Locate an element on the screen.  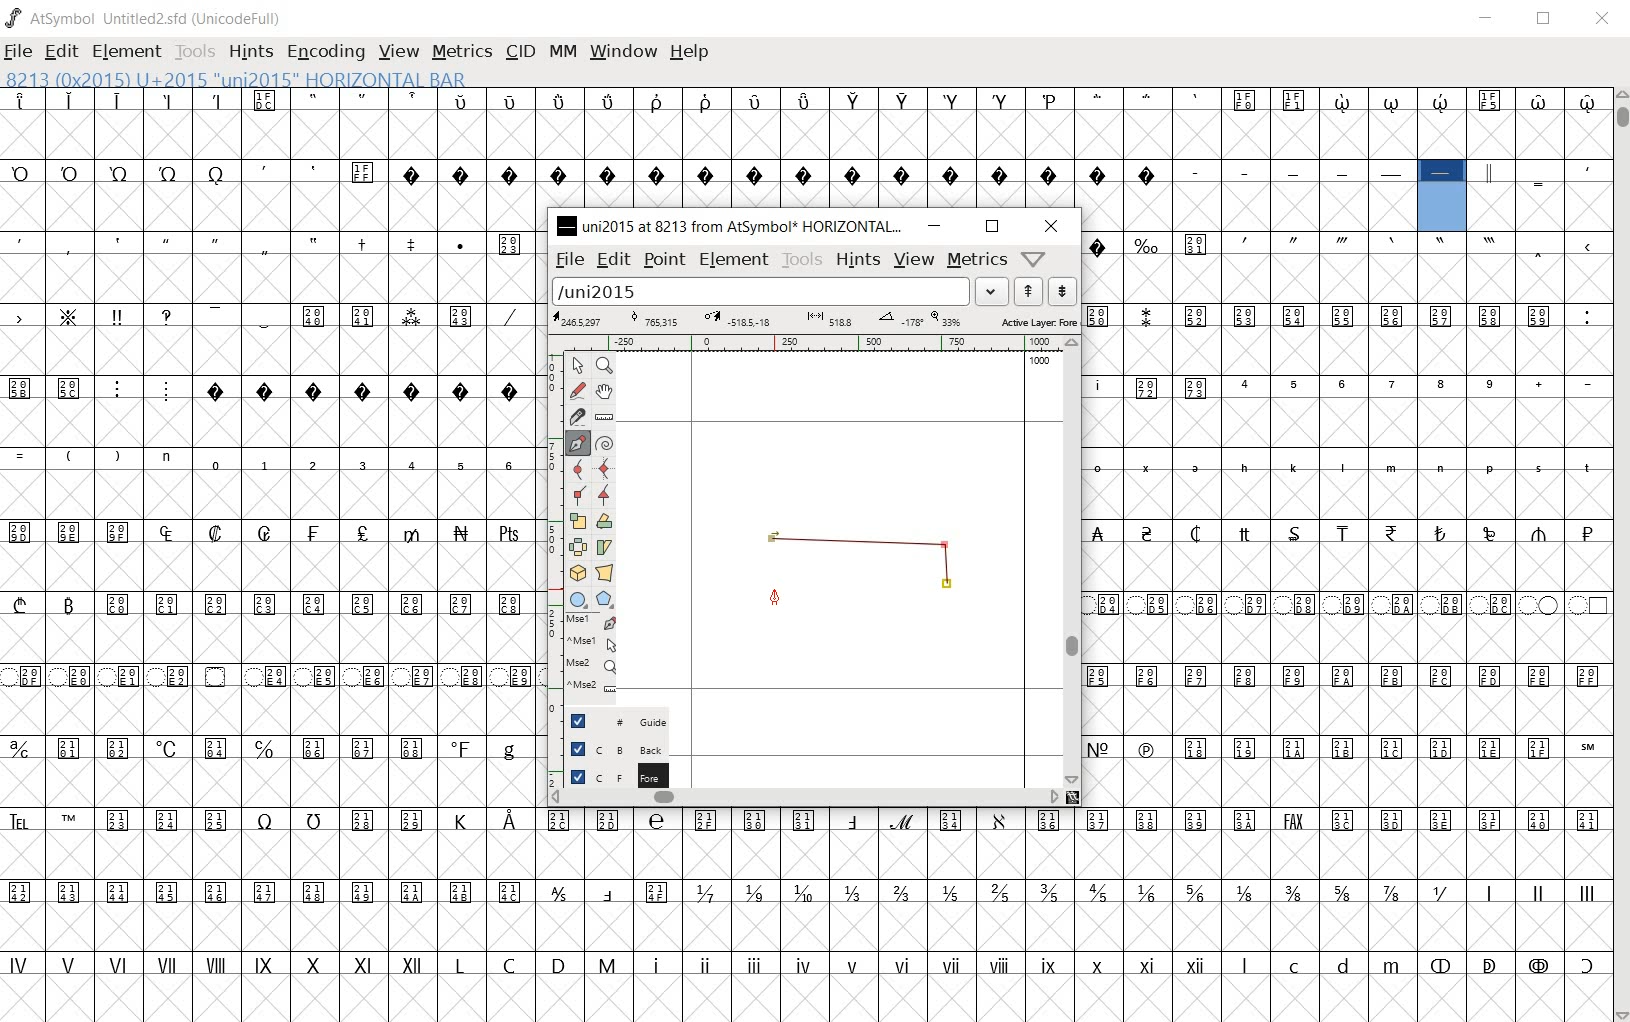
scrollbar is located at coordinates (804, 799).